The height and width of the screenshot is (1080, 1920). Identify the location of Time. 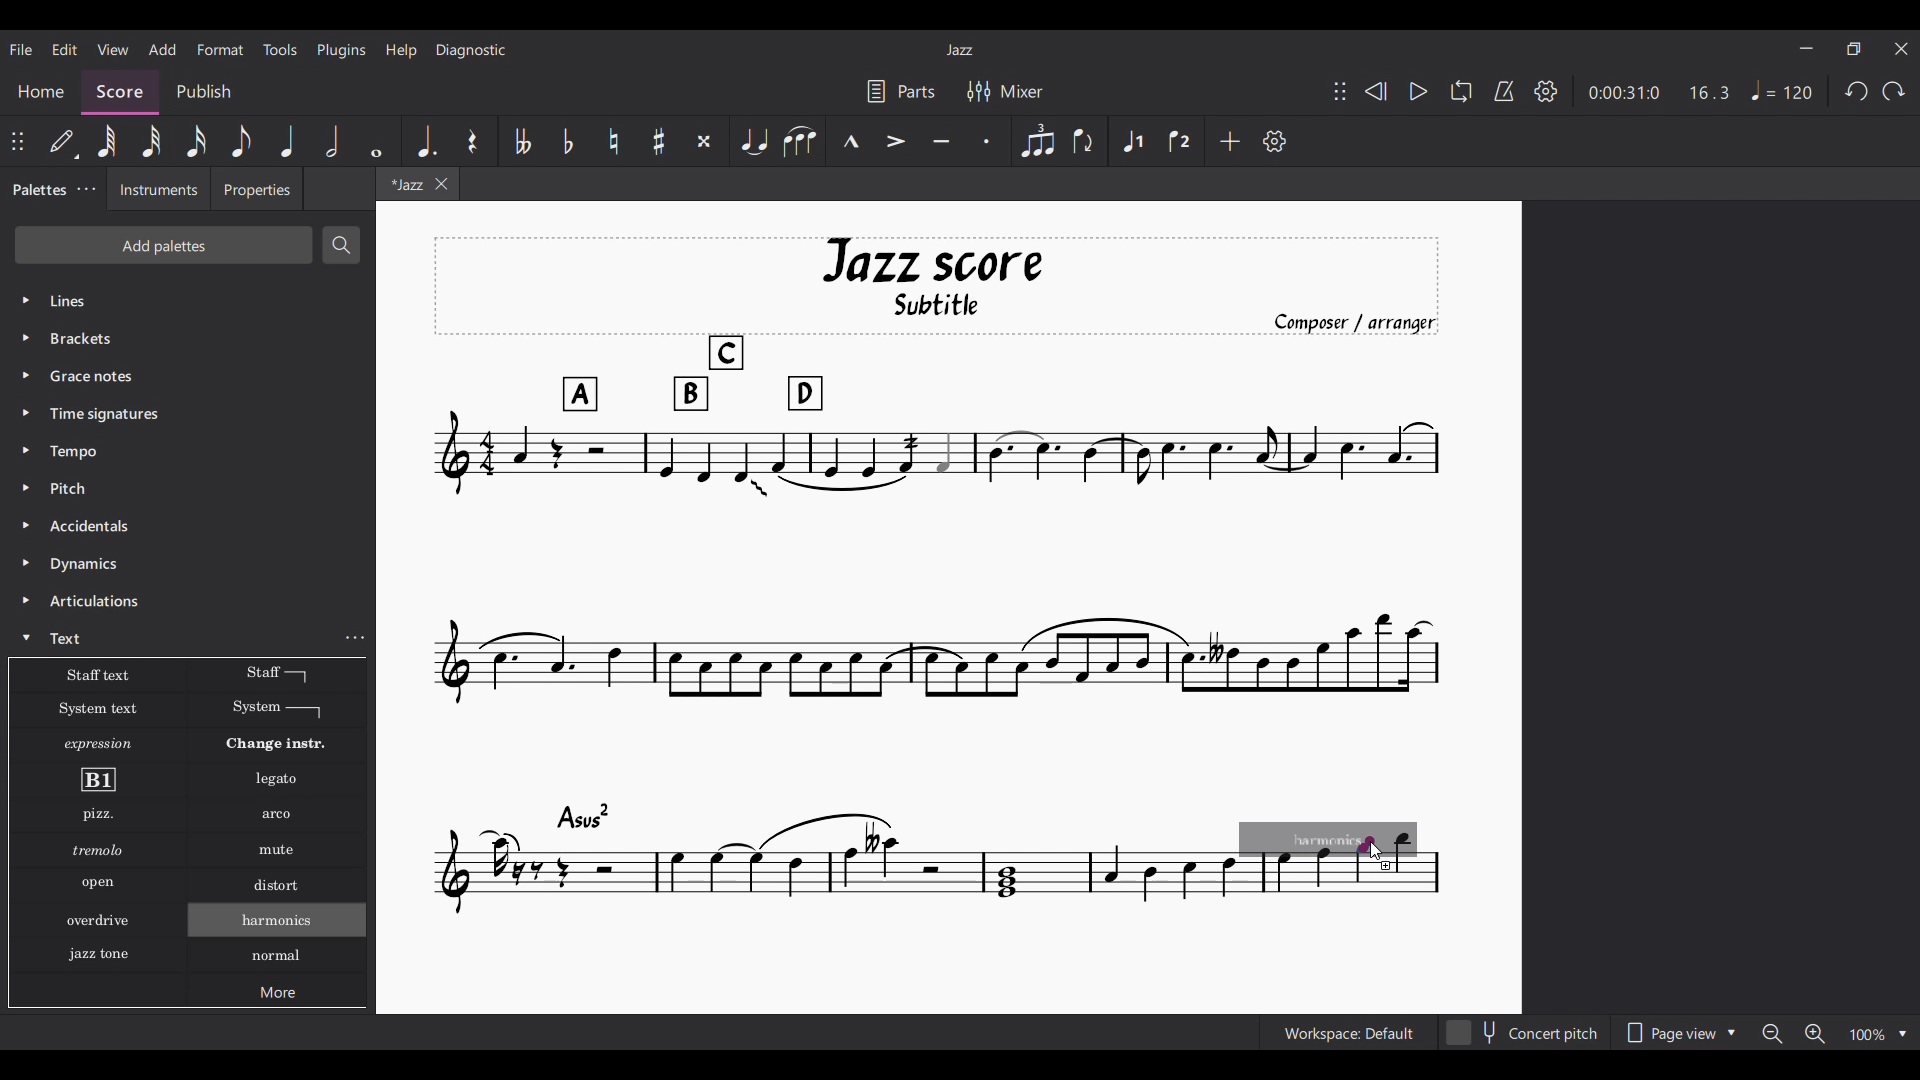
(130, 414).